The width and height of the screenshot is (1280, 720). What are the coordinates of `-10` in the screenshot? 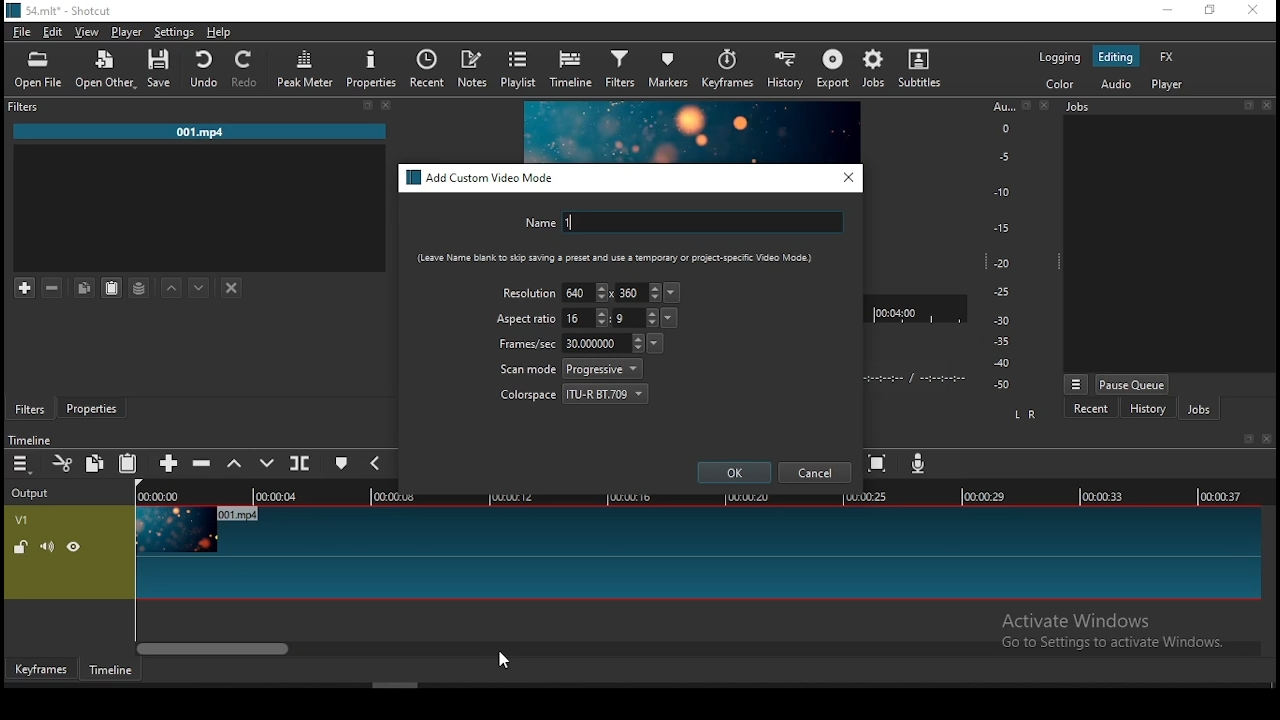 It's located at (1000, 192).